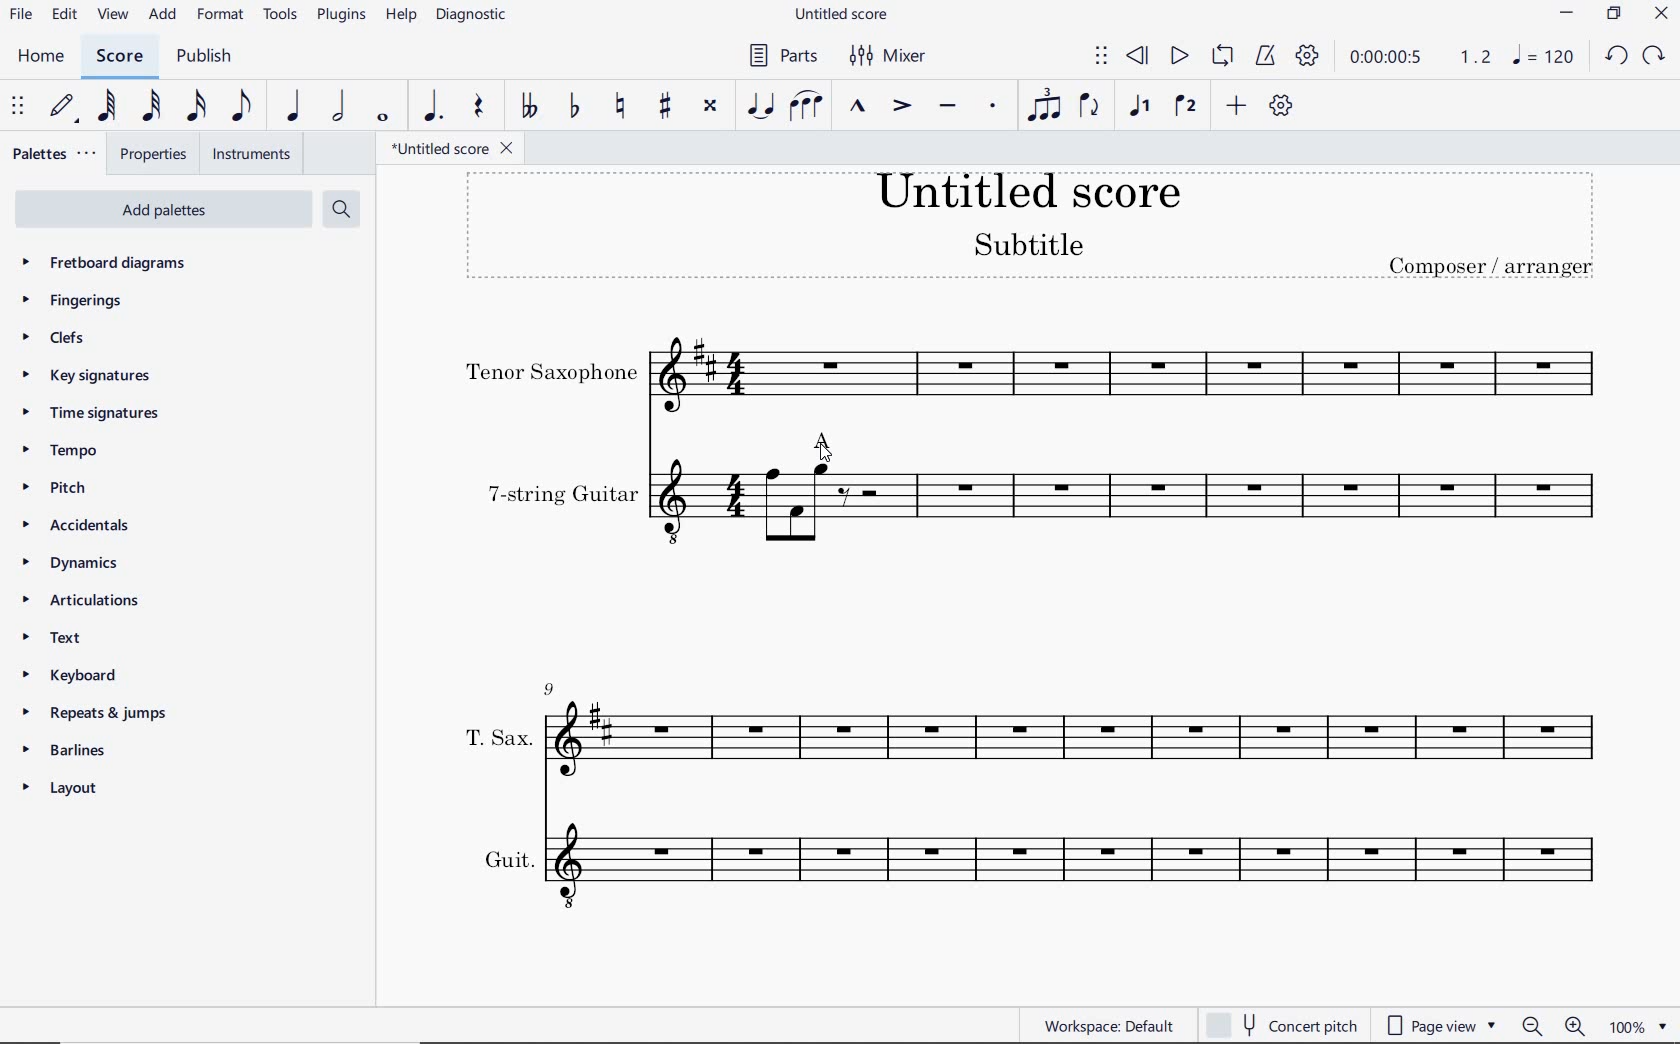  Describe the element at coordinates (194, 107) in the screenshot. I see `16TH NOTE` at that location.